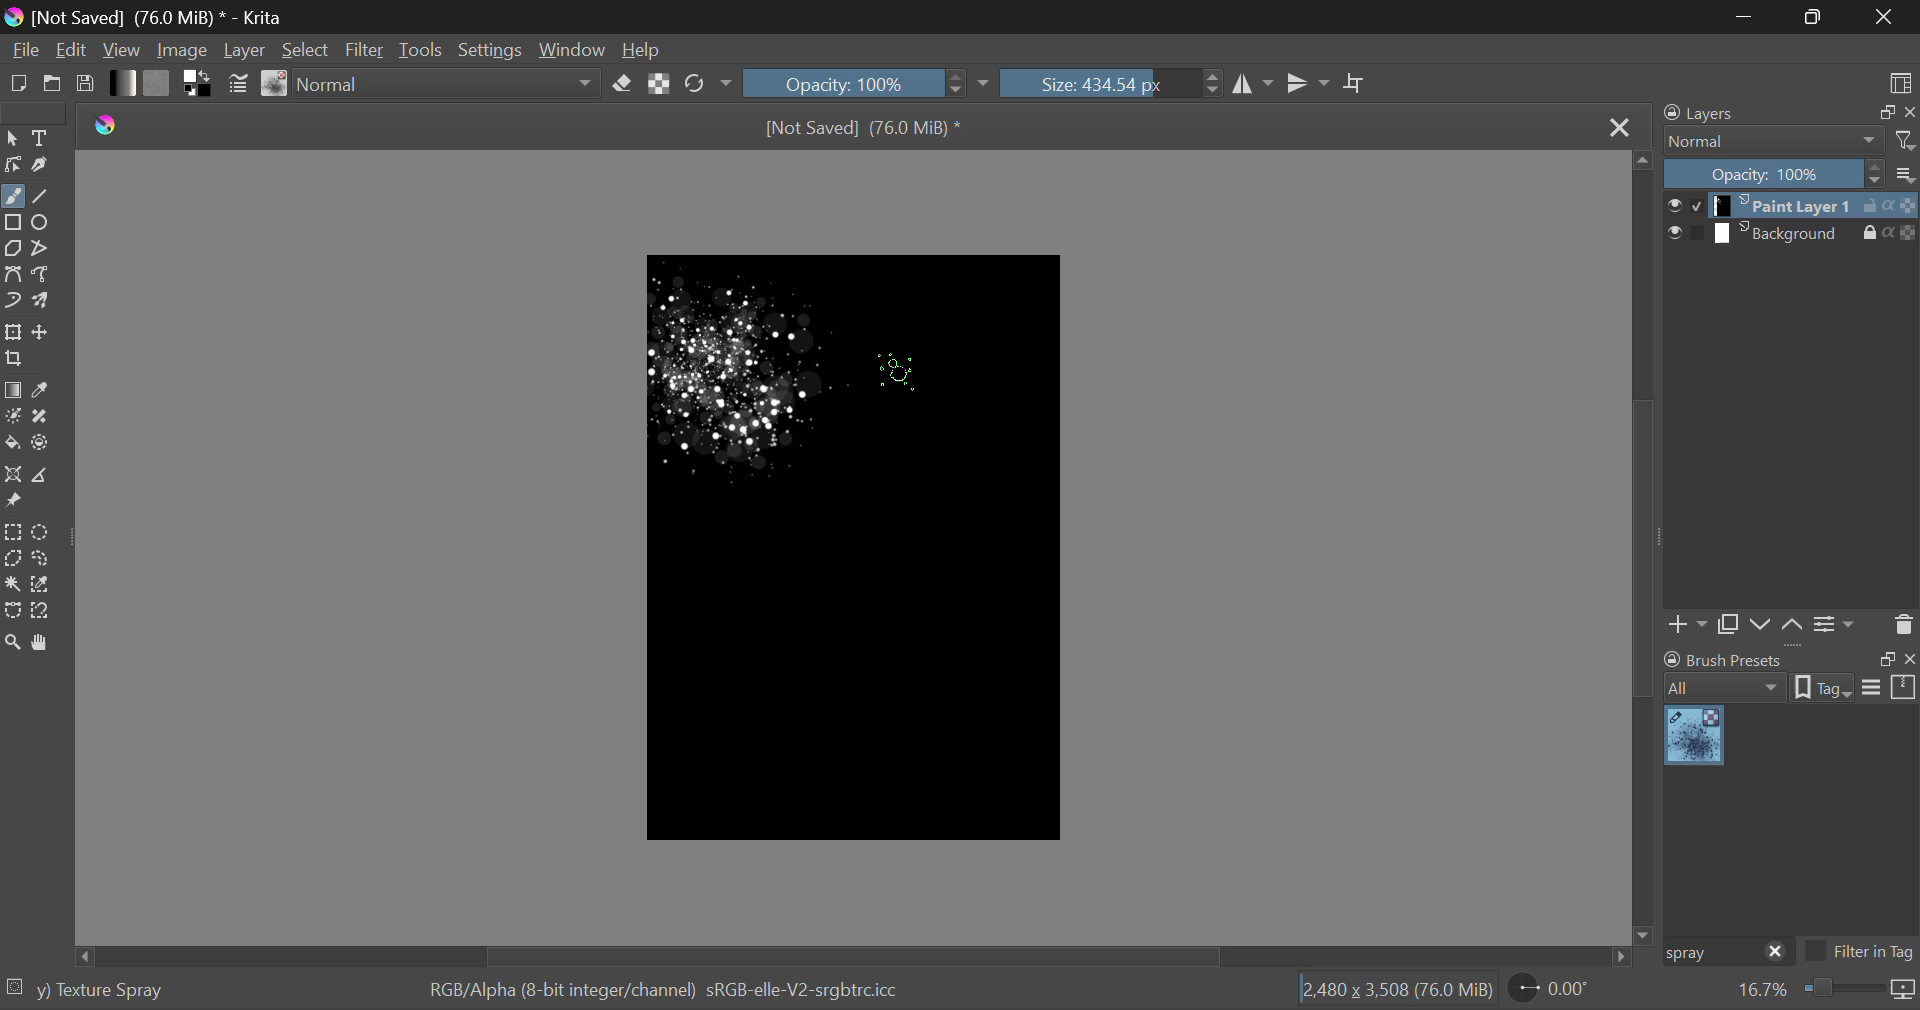 The image size is (1920, 1010). Describe the element at coordinates (1883, 659) in the screenshot. I see `restore` at that location.